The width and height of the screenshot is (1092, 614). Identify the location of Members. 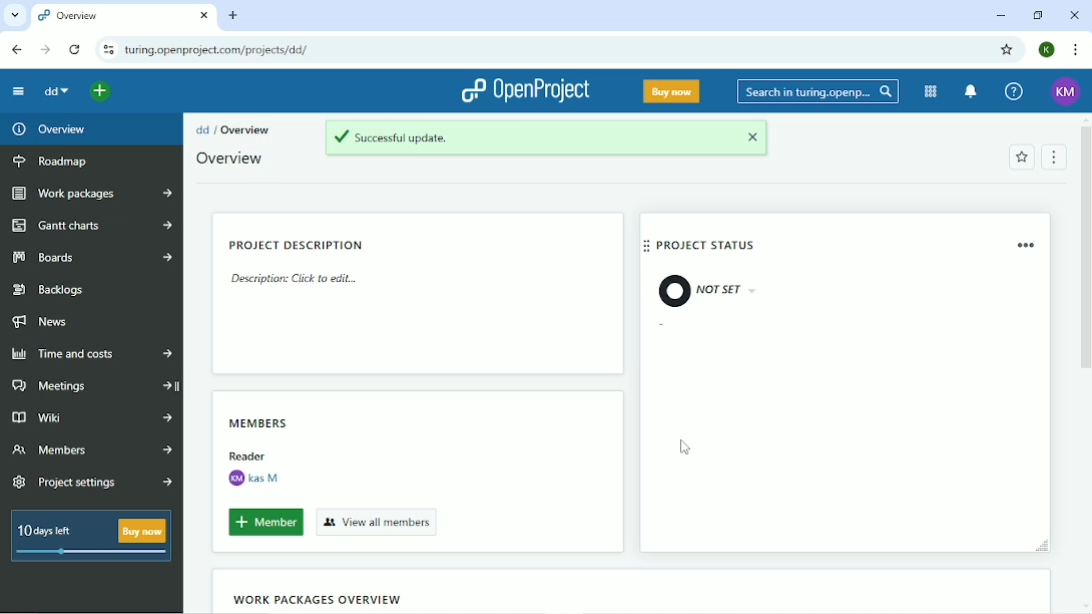
(92, 451).